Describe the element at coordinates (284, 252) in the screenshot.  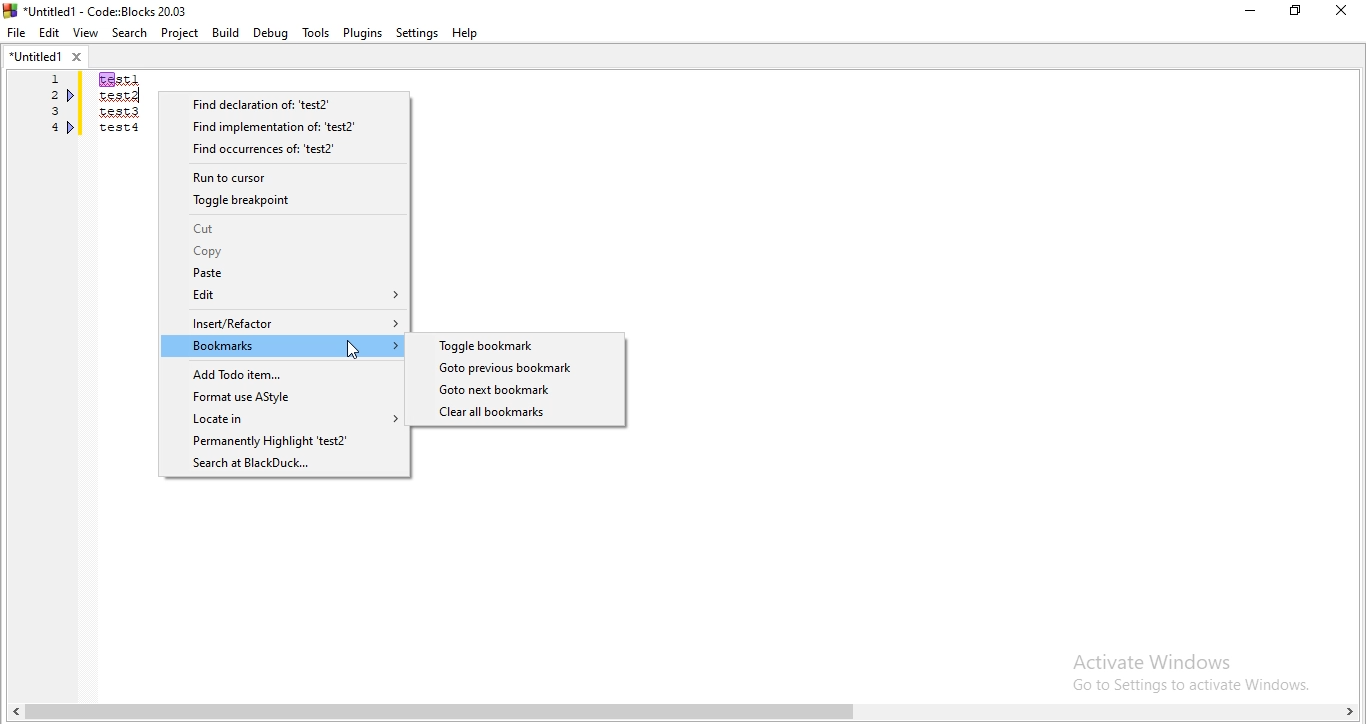
I see `Copy` at that location.